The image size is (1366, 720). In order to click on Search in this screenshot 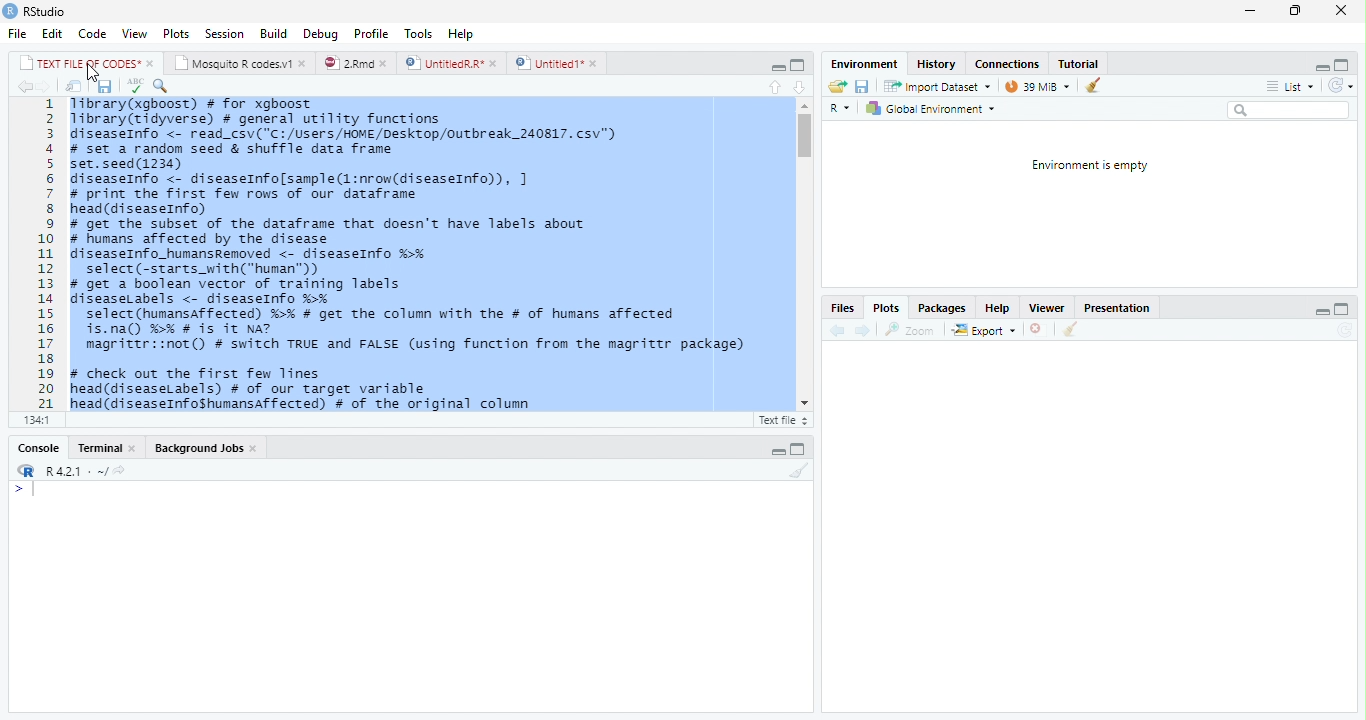, I will do `click(1288, 110)`.